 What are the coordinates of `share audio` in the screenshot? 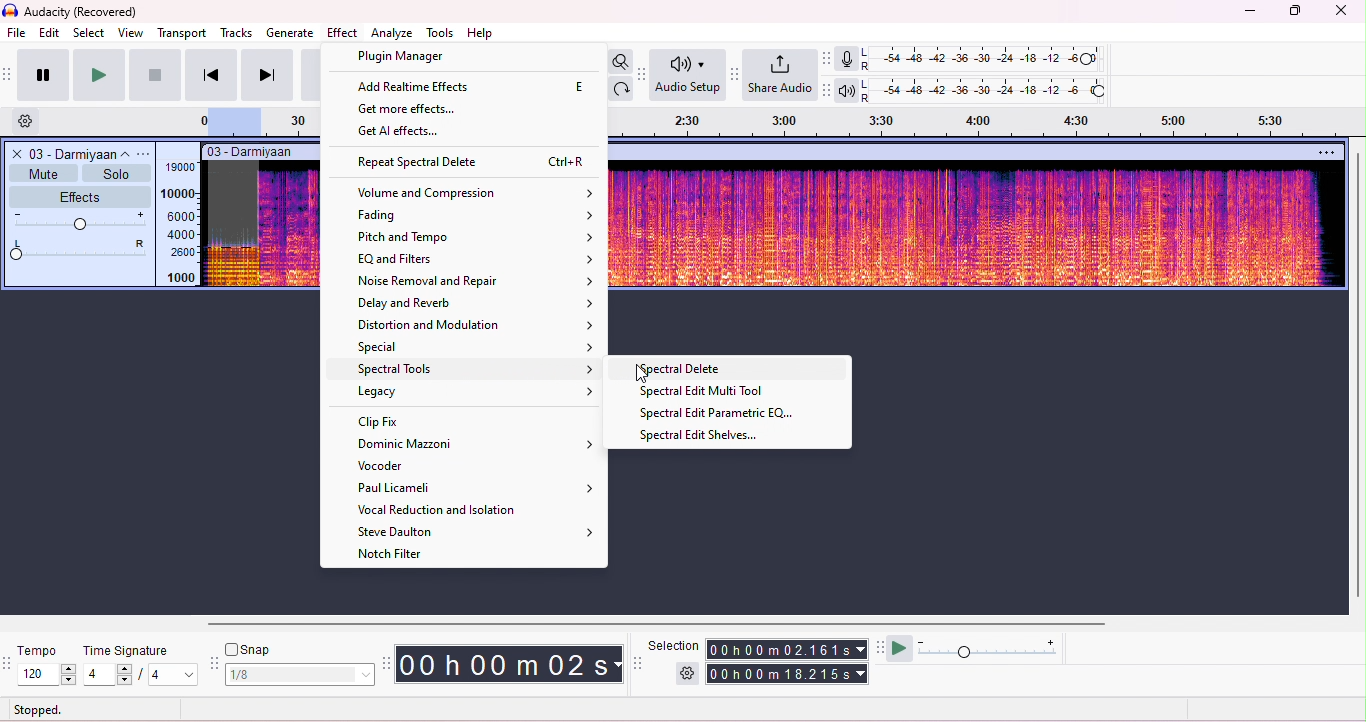 It's located at (779, 75).